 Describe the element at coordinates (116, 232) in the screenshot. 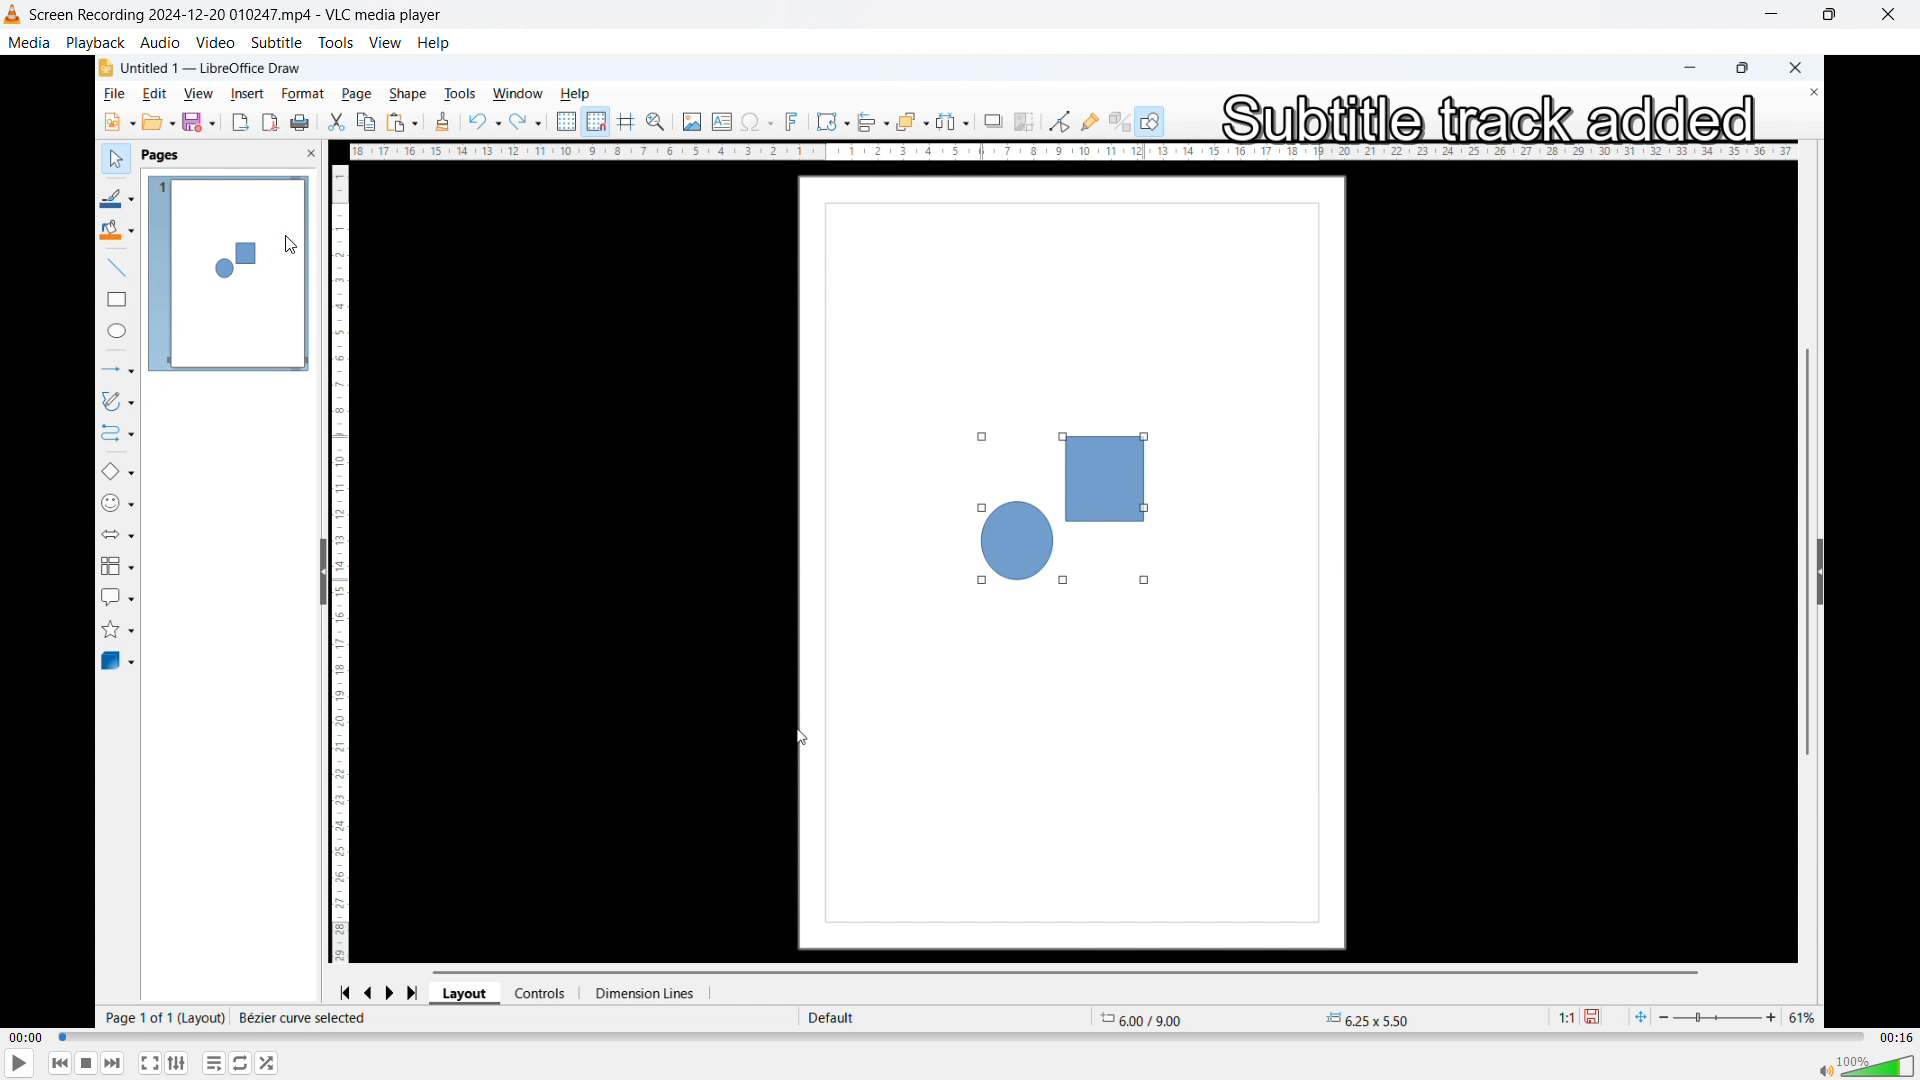

I see `fill bar` at that location.